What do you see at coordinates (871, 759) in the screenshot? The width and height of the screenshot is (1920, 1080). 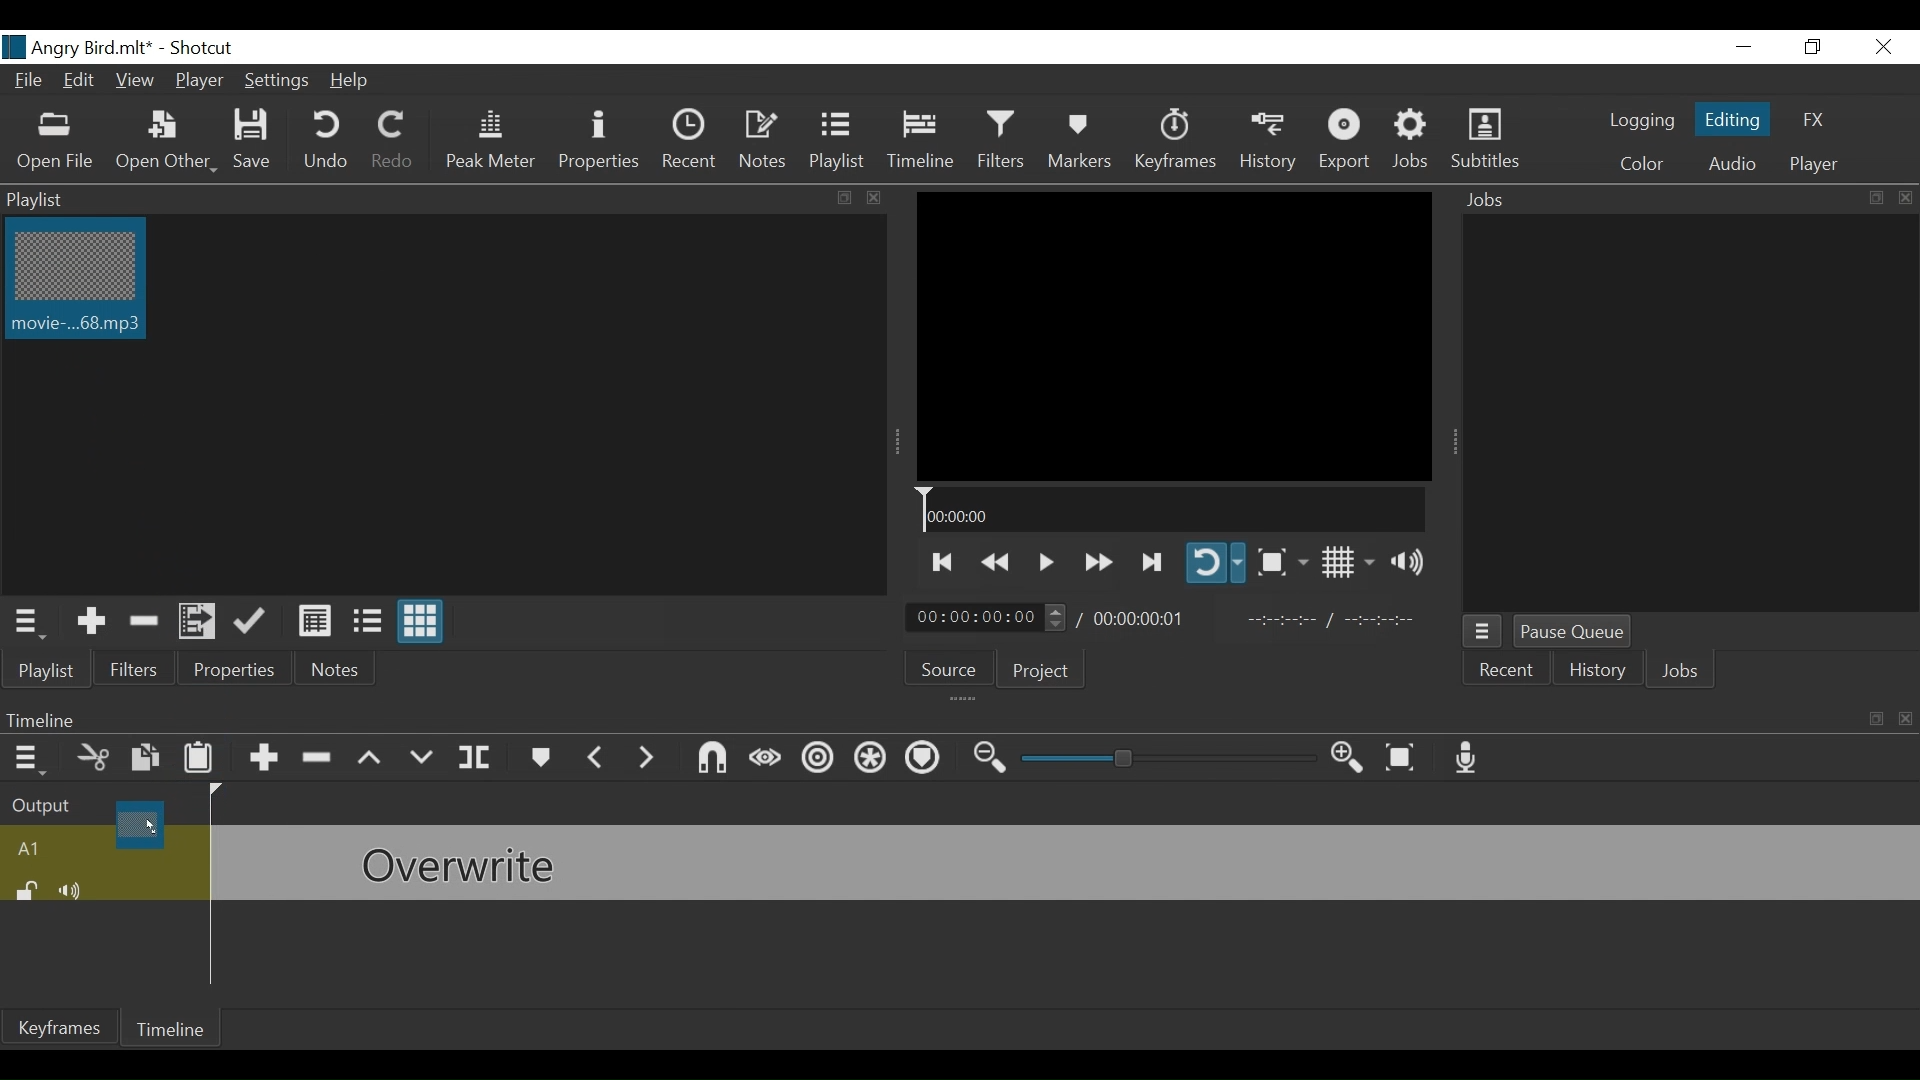 I see `Ripple all tracks` at bounding box center [871, 759].